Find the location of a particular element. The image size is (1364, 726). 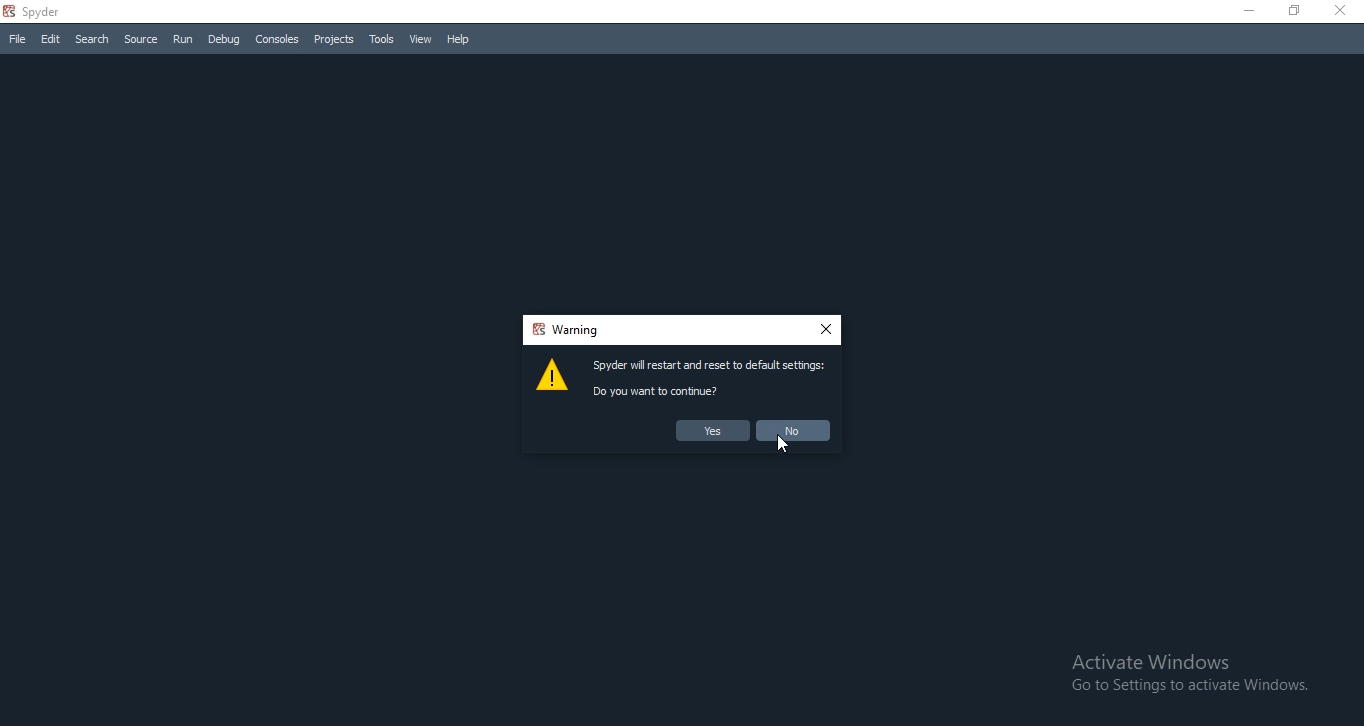

Search is located at coordinates (93, 37).